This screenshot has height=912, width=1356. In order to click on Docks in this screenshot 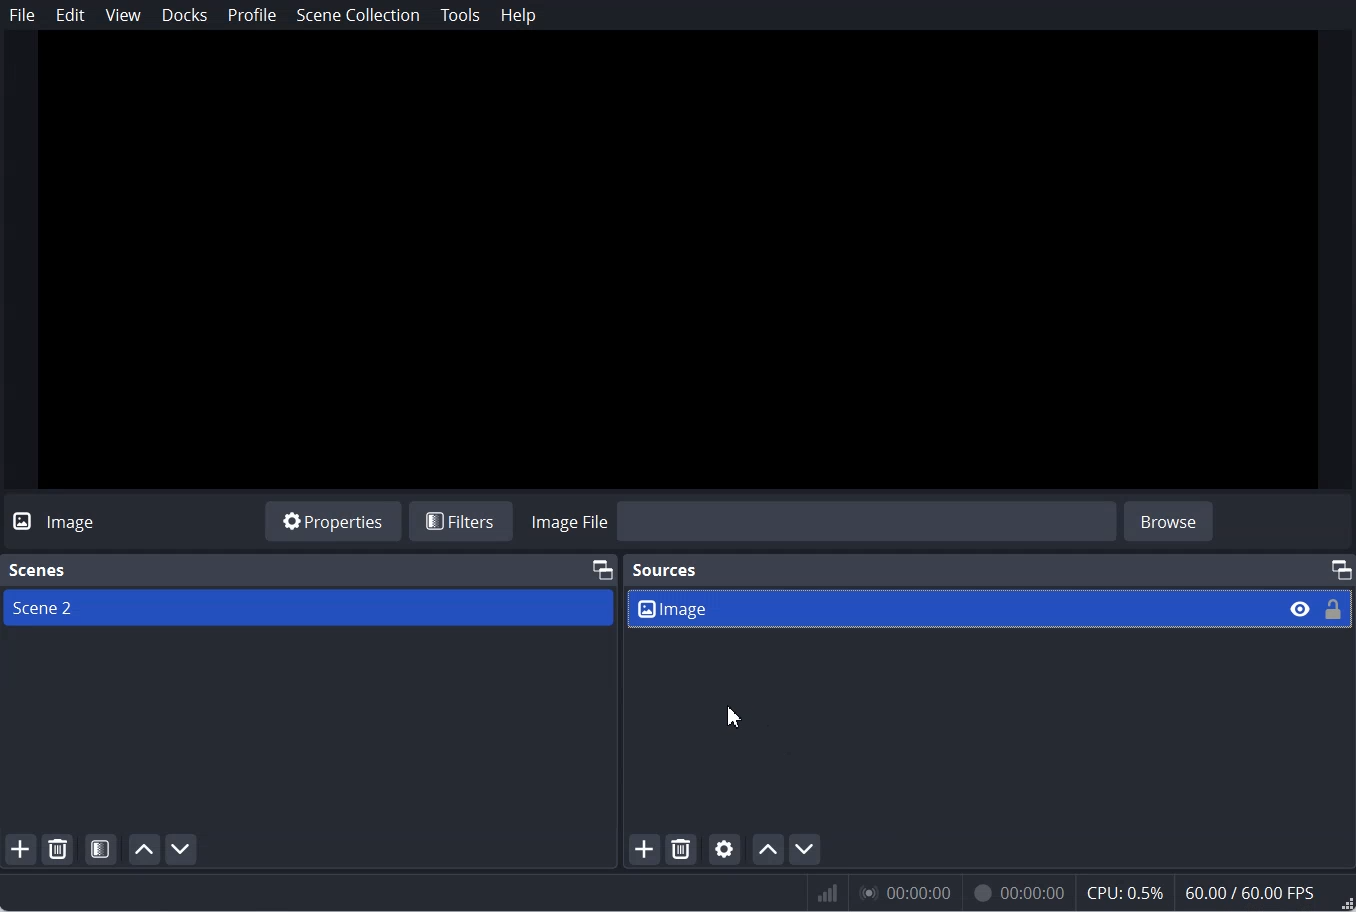, I will do `click(185, 16)`.